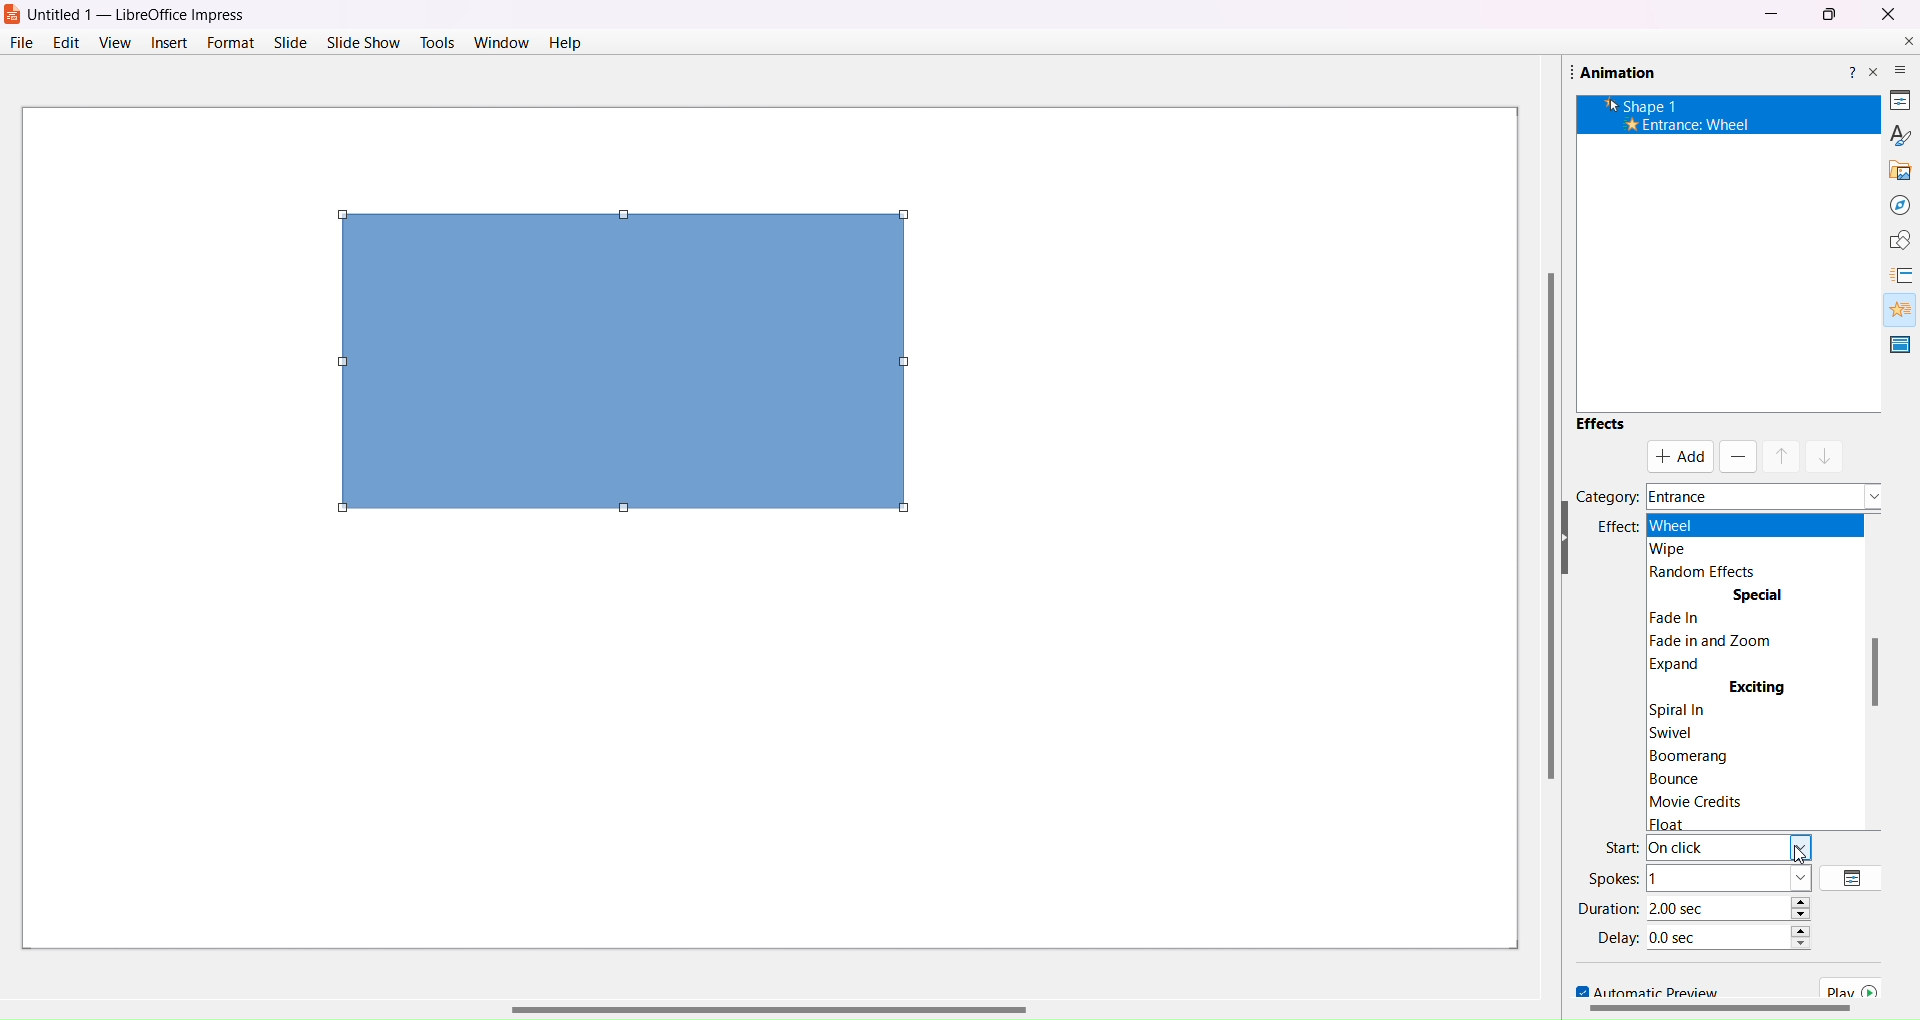 The height and width of the screenshot is (1020, 1920). I want to click on Maximize, so click(1829, 15).